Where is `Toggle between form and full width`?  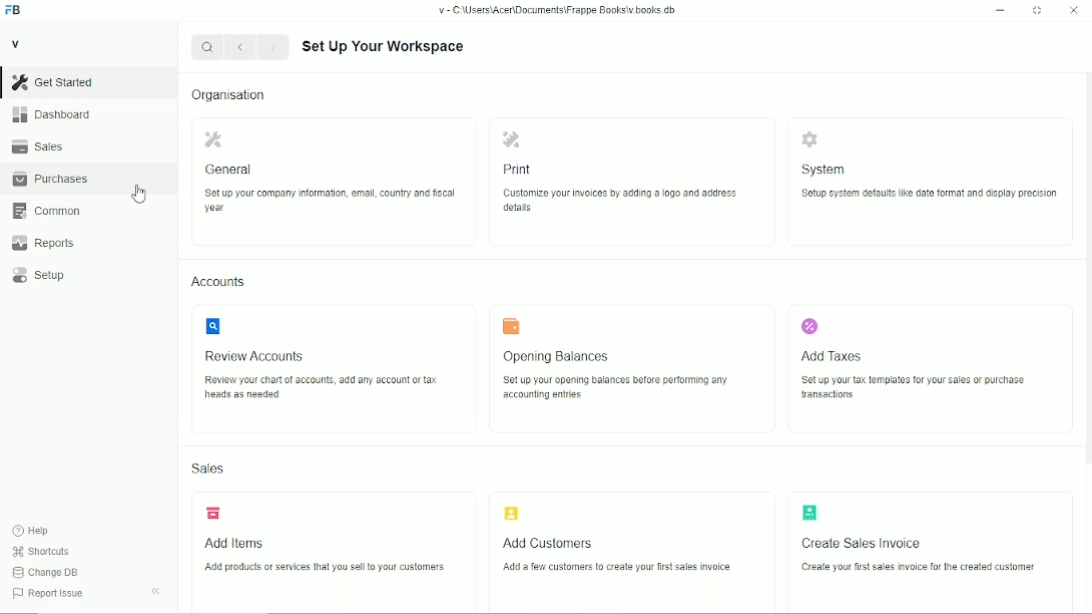 Toggle between form and full width is located at coordinates (1038, 11).